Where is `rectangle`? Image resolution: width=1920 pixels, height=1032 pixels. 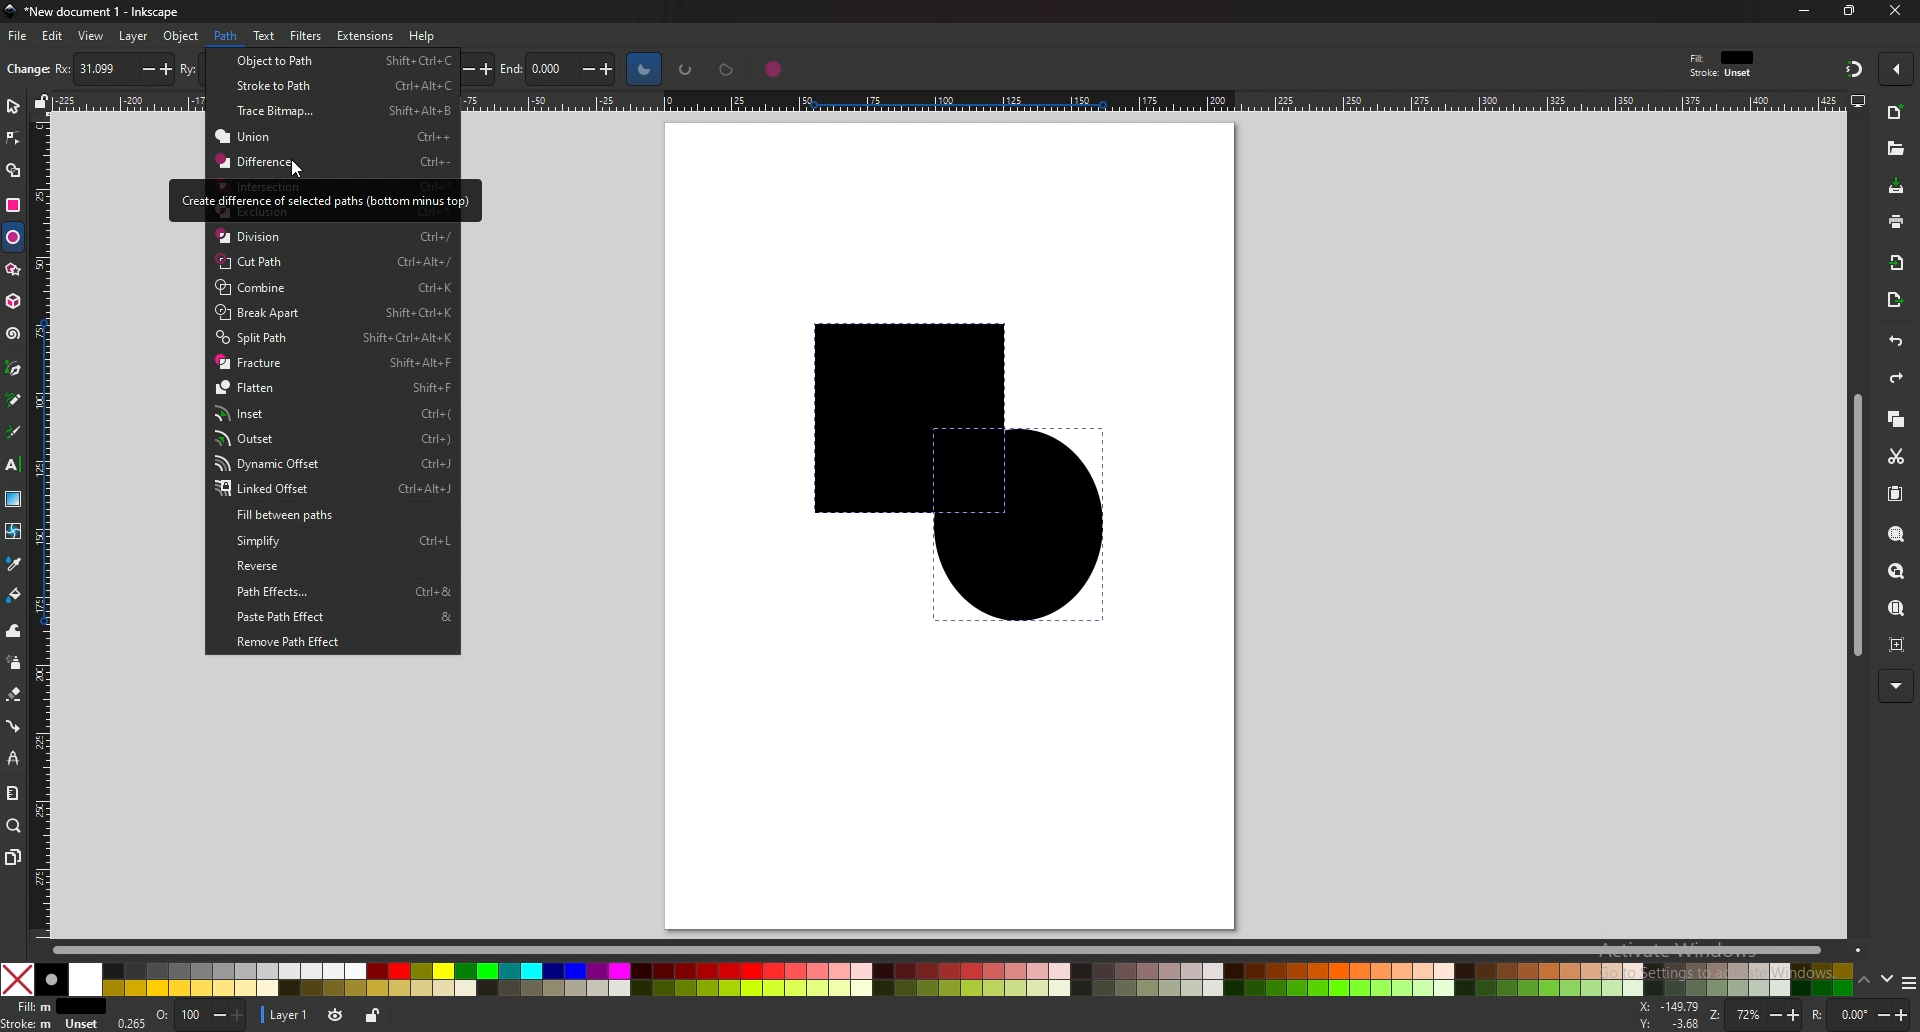
rectangle is located at coordinates (14, 203).